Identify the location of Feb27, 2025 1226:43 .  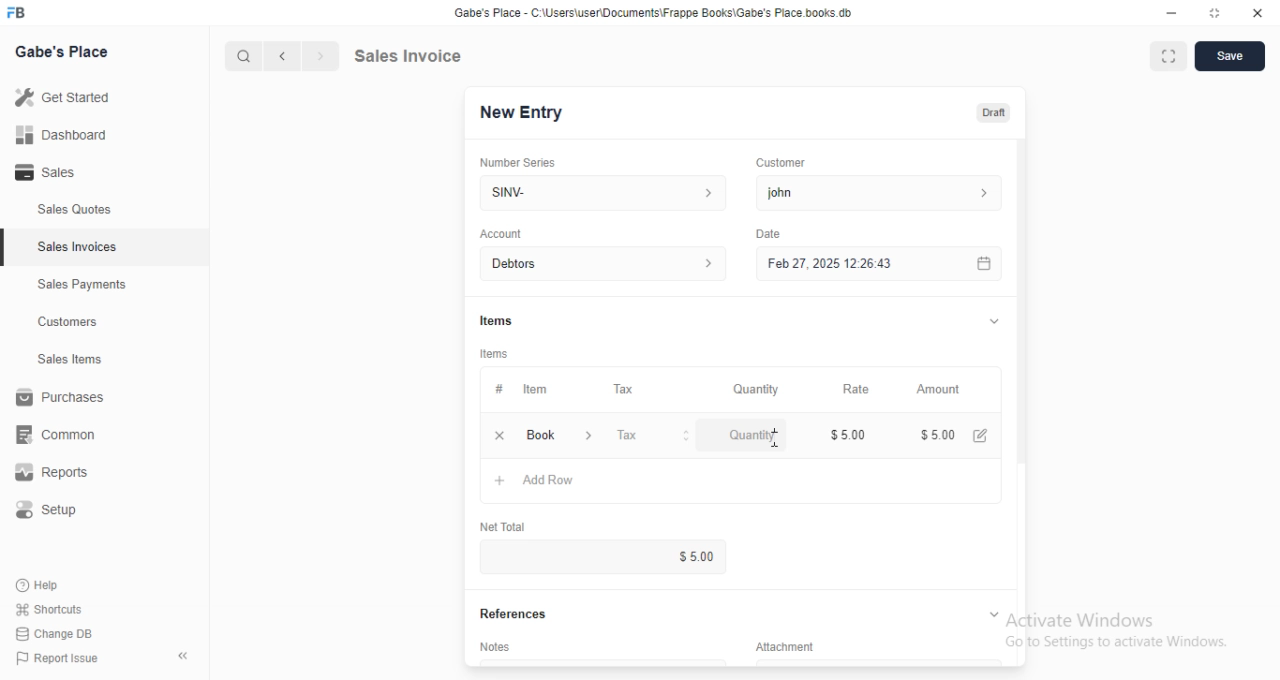
(826, 266).